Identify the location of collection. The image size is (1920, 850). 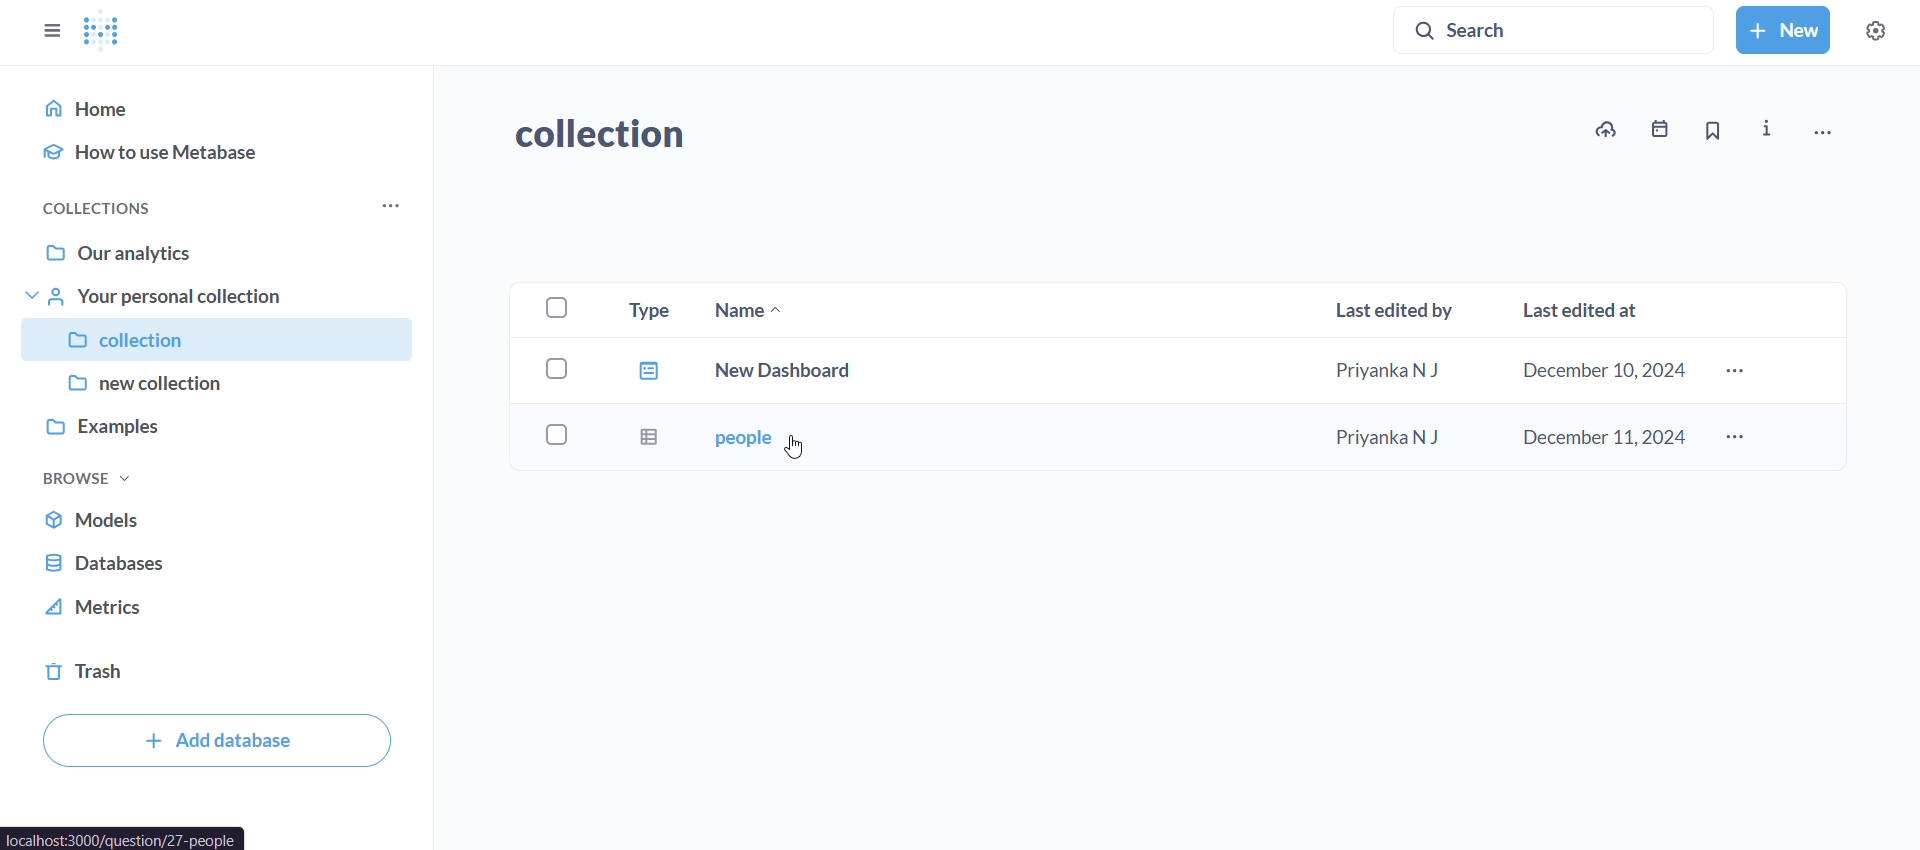
(613, 137).